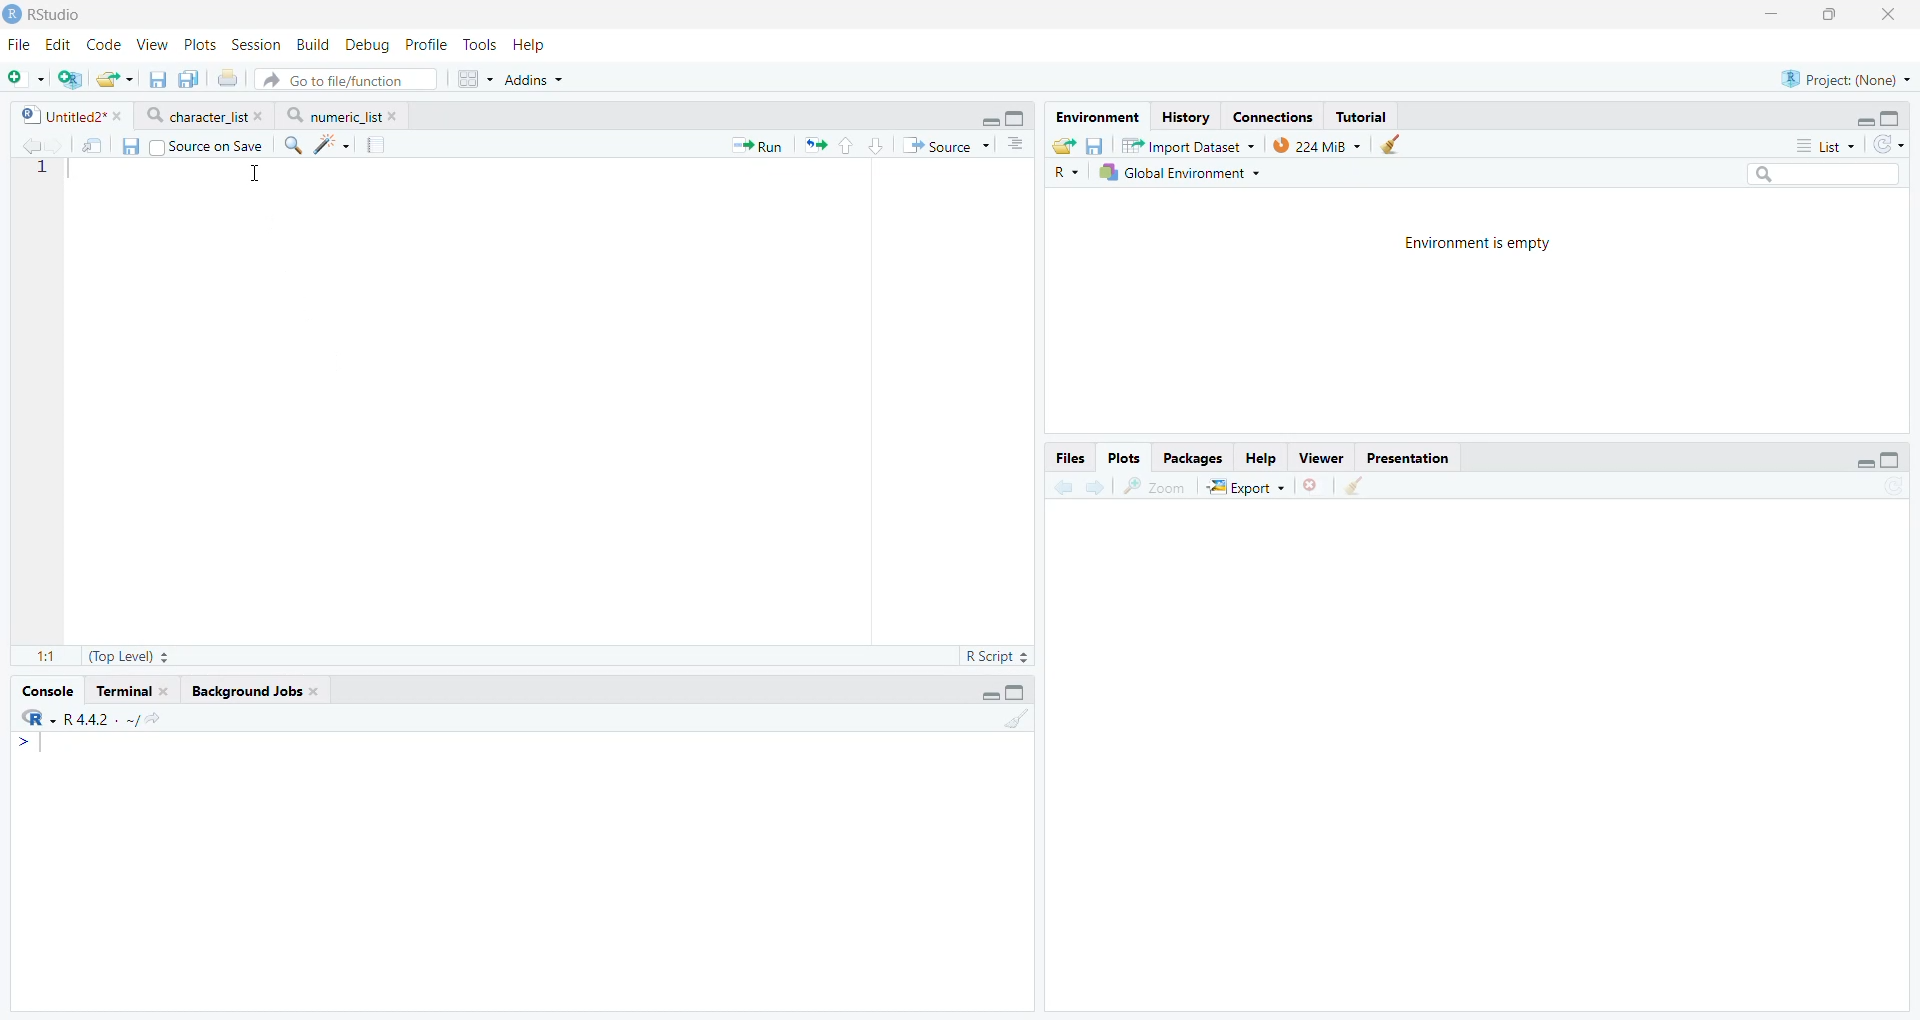  I want to click on 1:1, so click(45, 655).